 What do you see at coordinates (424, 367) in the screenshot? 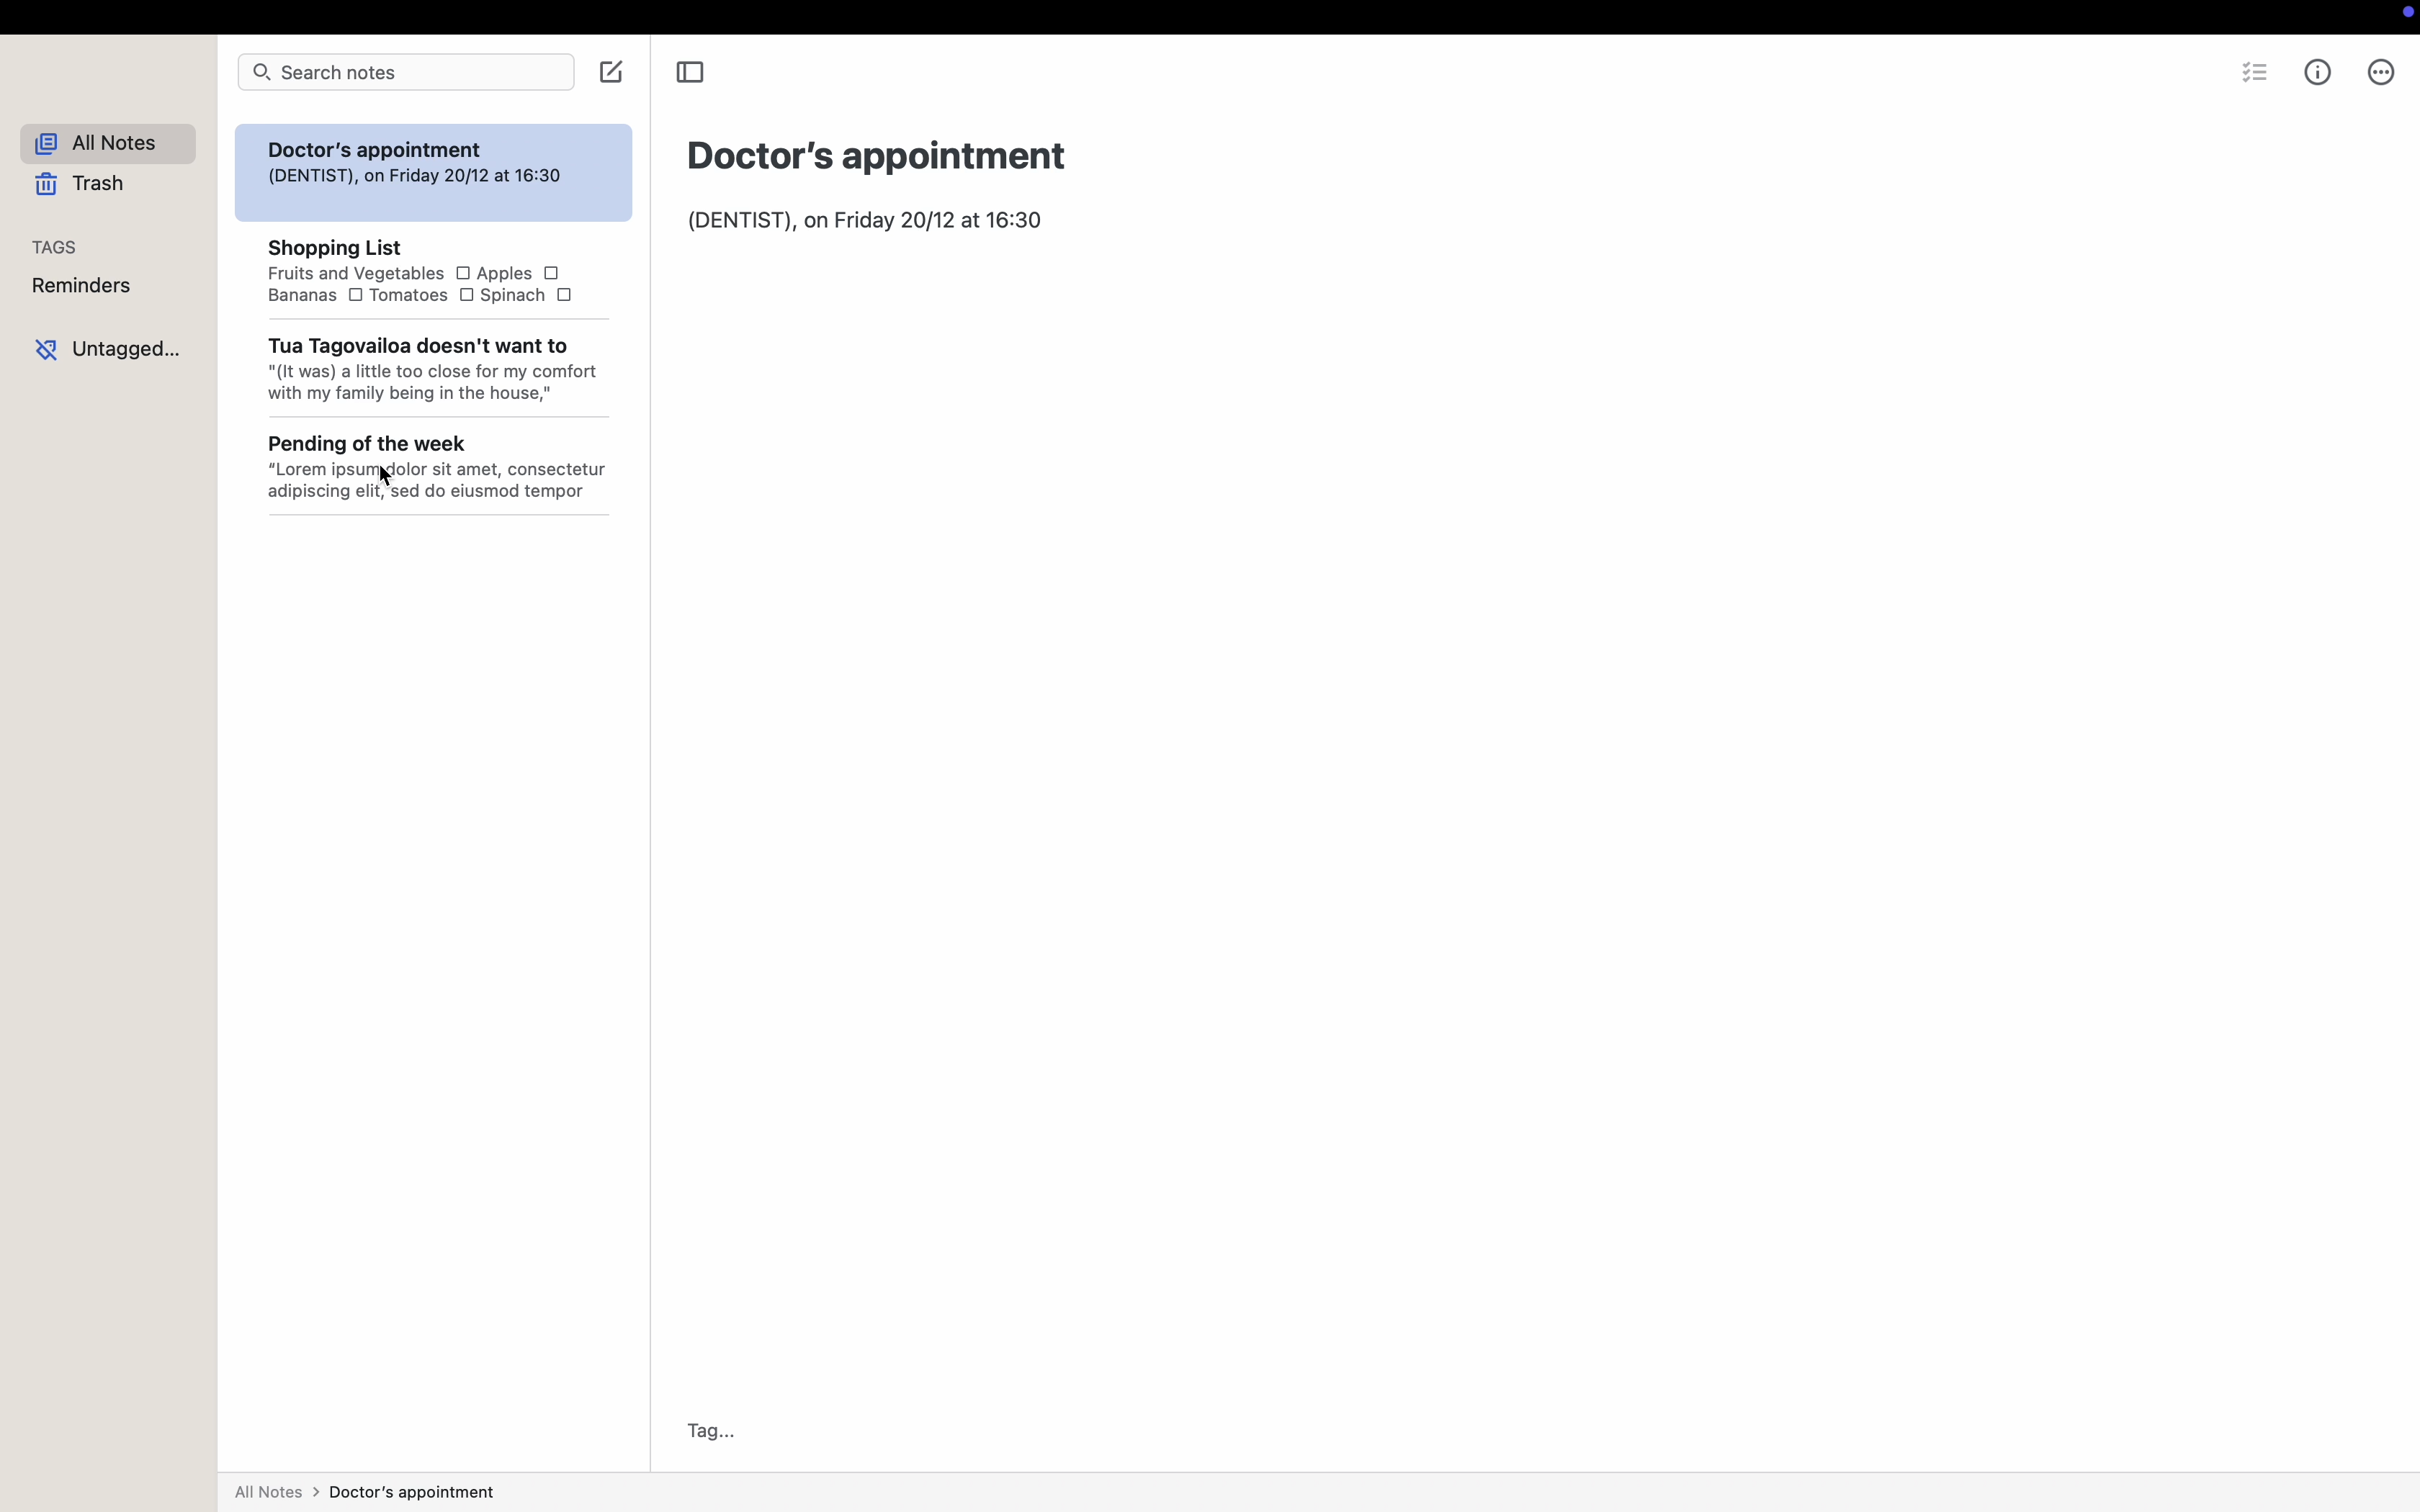
I see `Tua Tagovailoa doesn't want to
"(It was) a little too close for my comfort
with my family being in the house,"` at bounding box center [424, 367].